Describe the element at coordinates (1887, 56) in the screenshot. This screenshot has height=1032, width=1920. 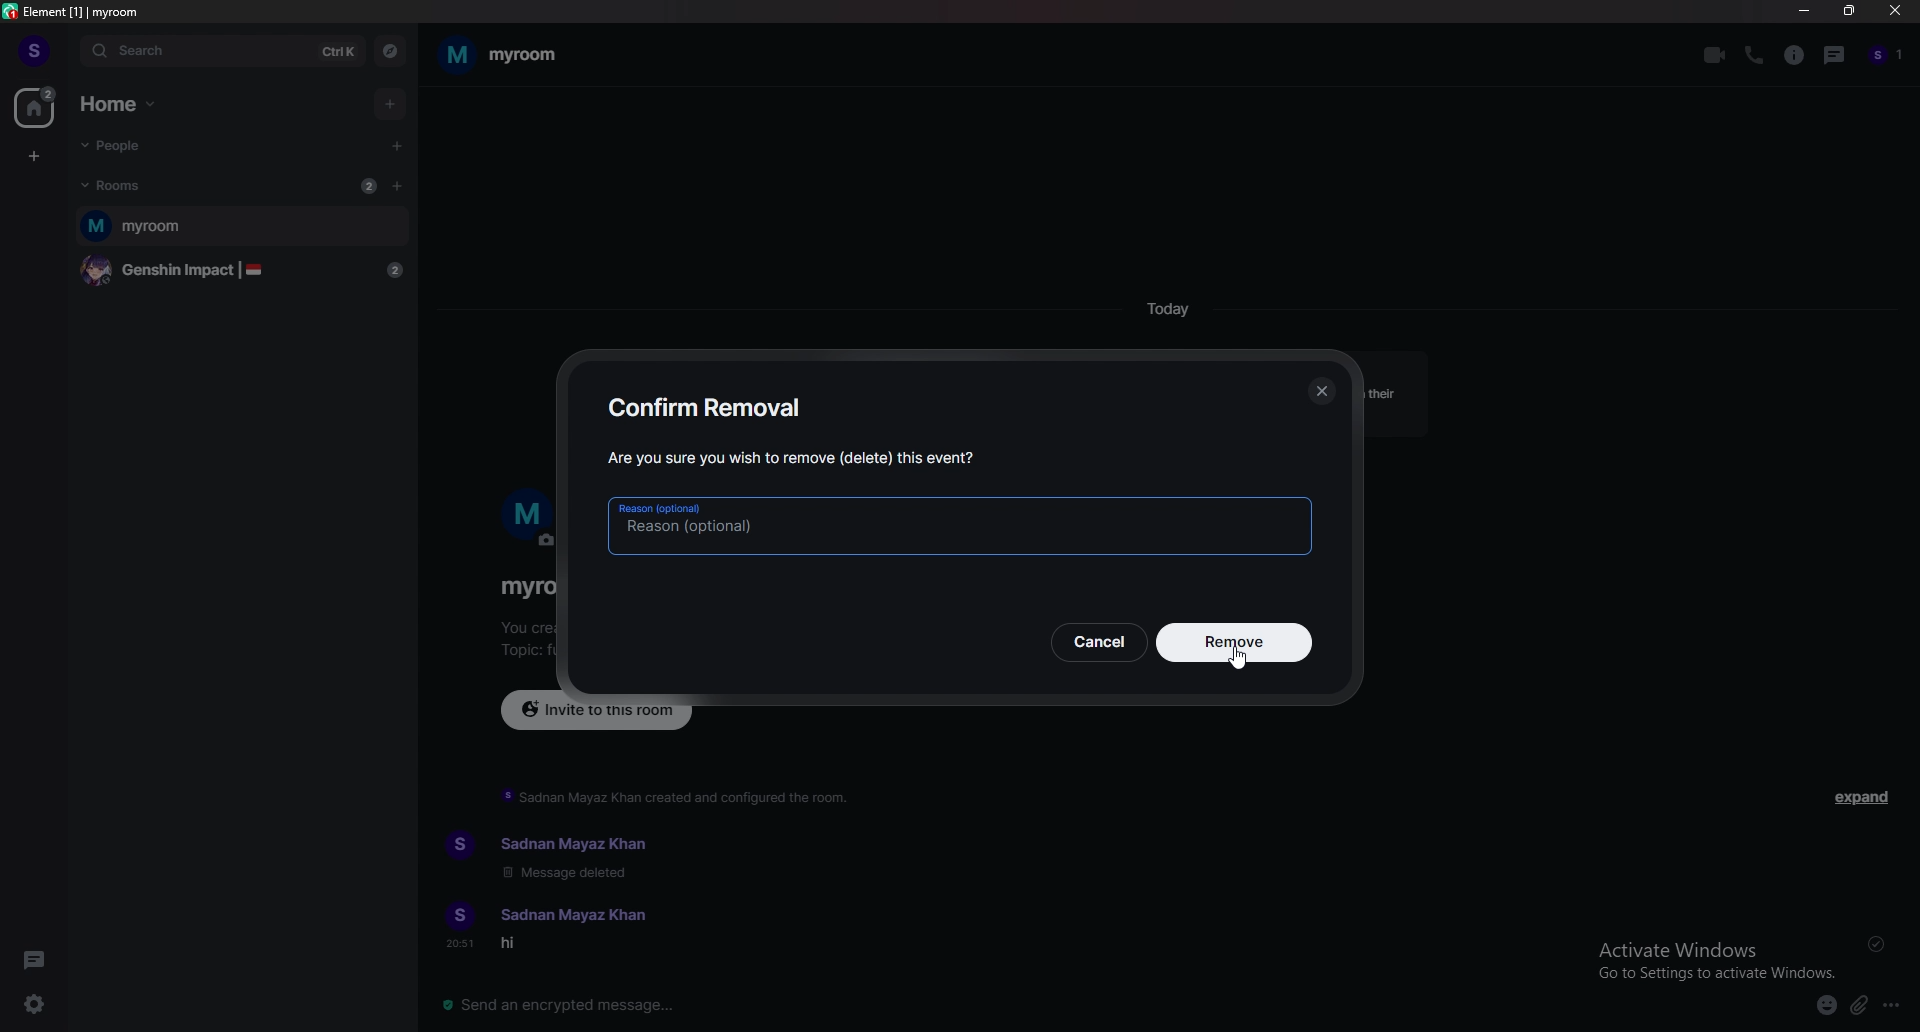
I see `people` at that location.